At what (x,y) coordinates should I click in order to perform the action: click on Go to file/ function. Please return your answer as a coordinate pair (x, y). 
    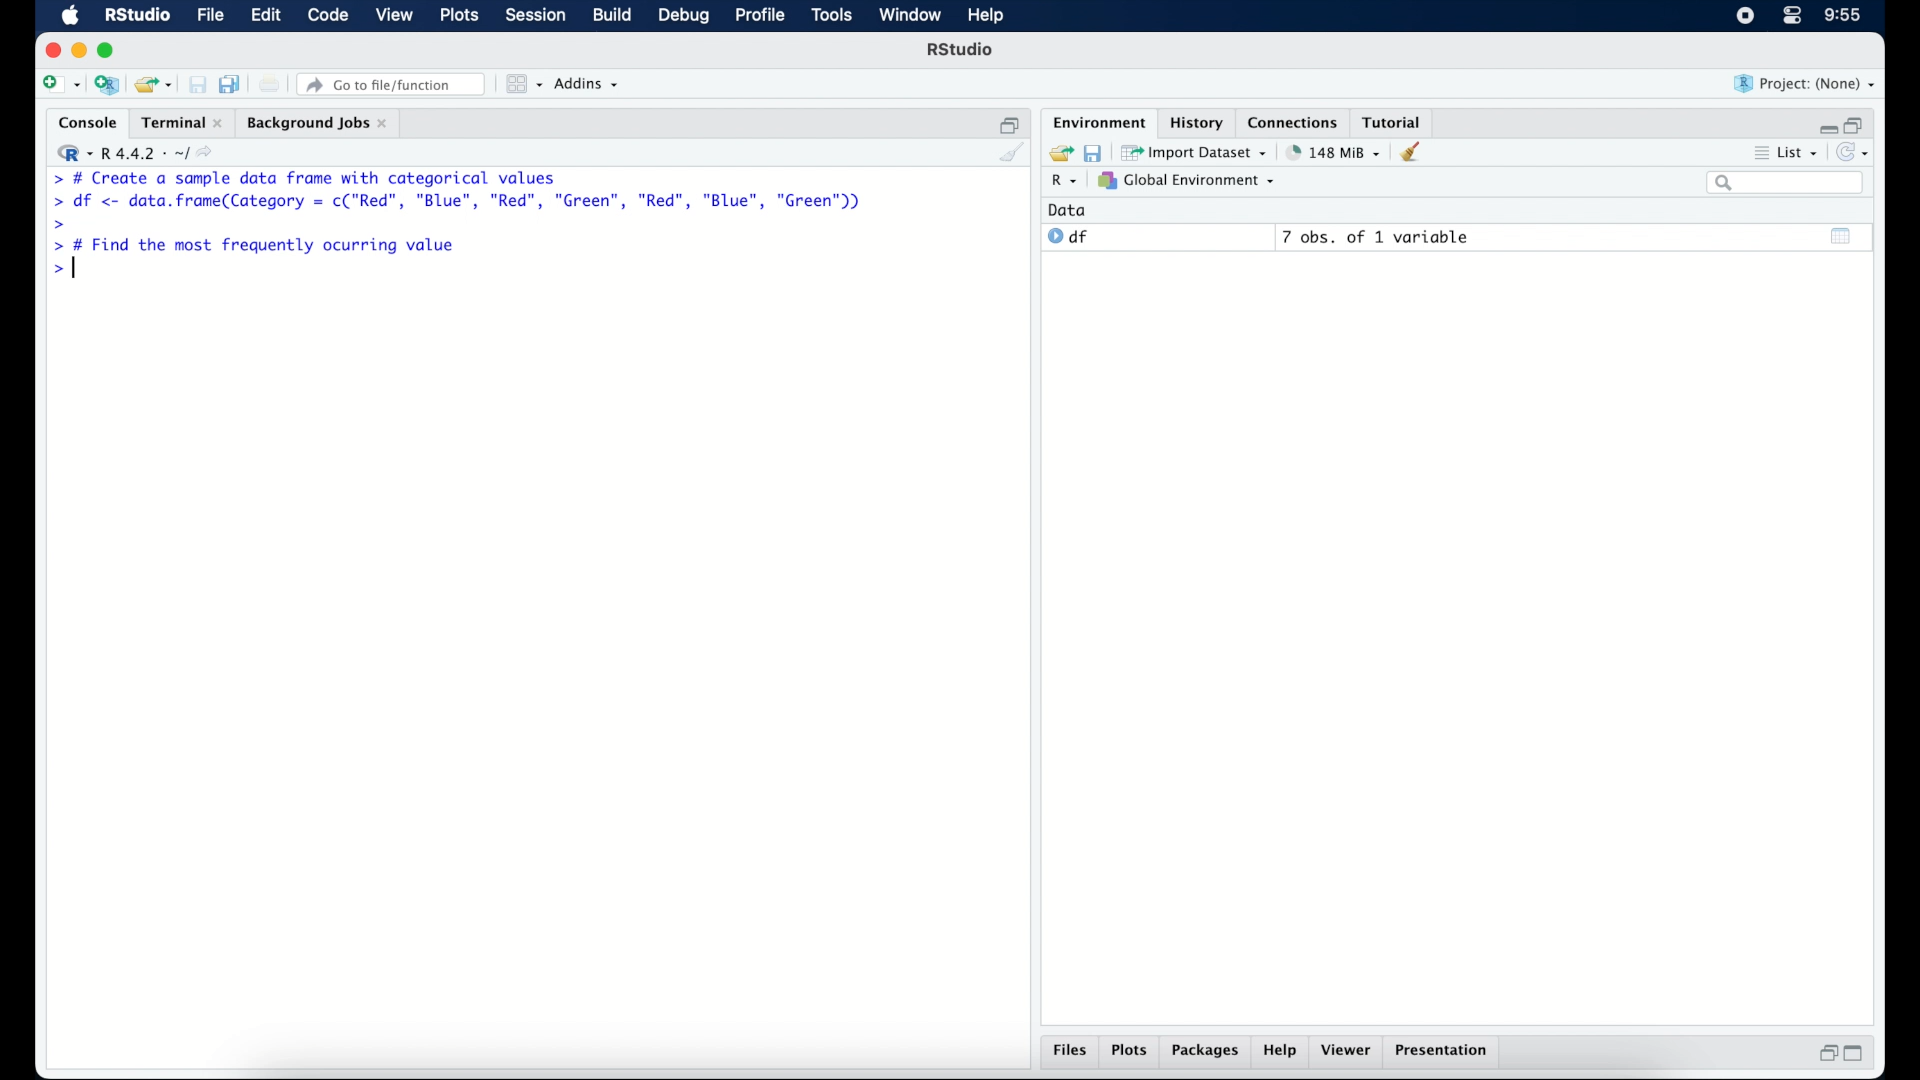
    Looking at the image, I should click on (395, 83).